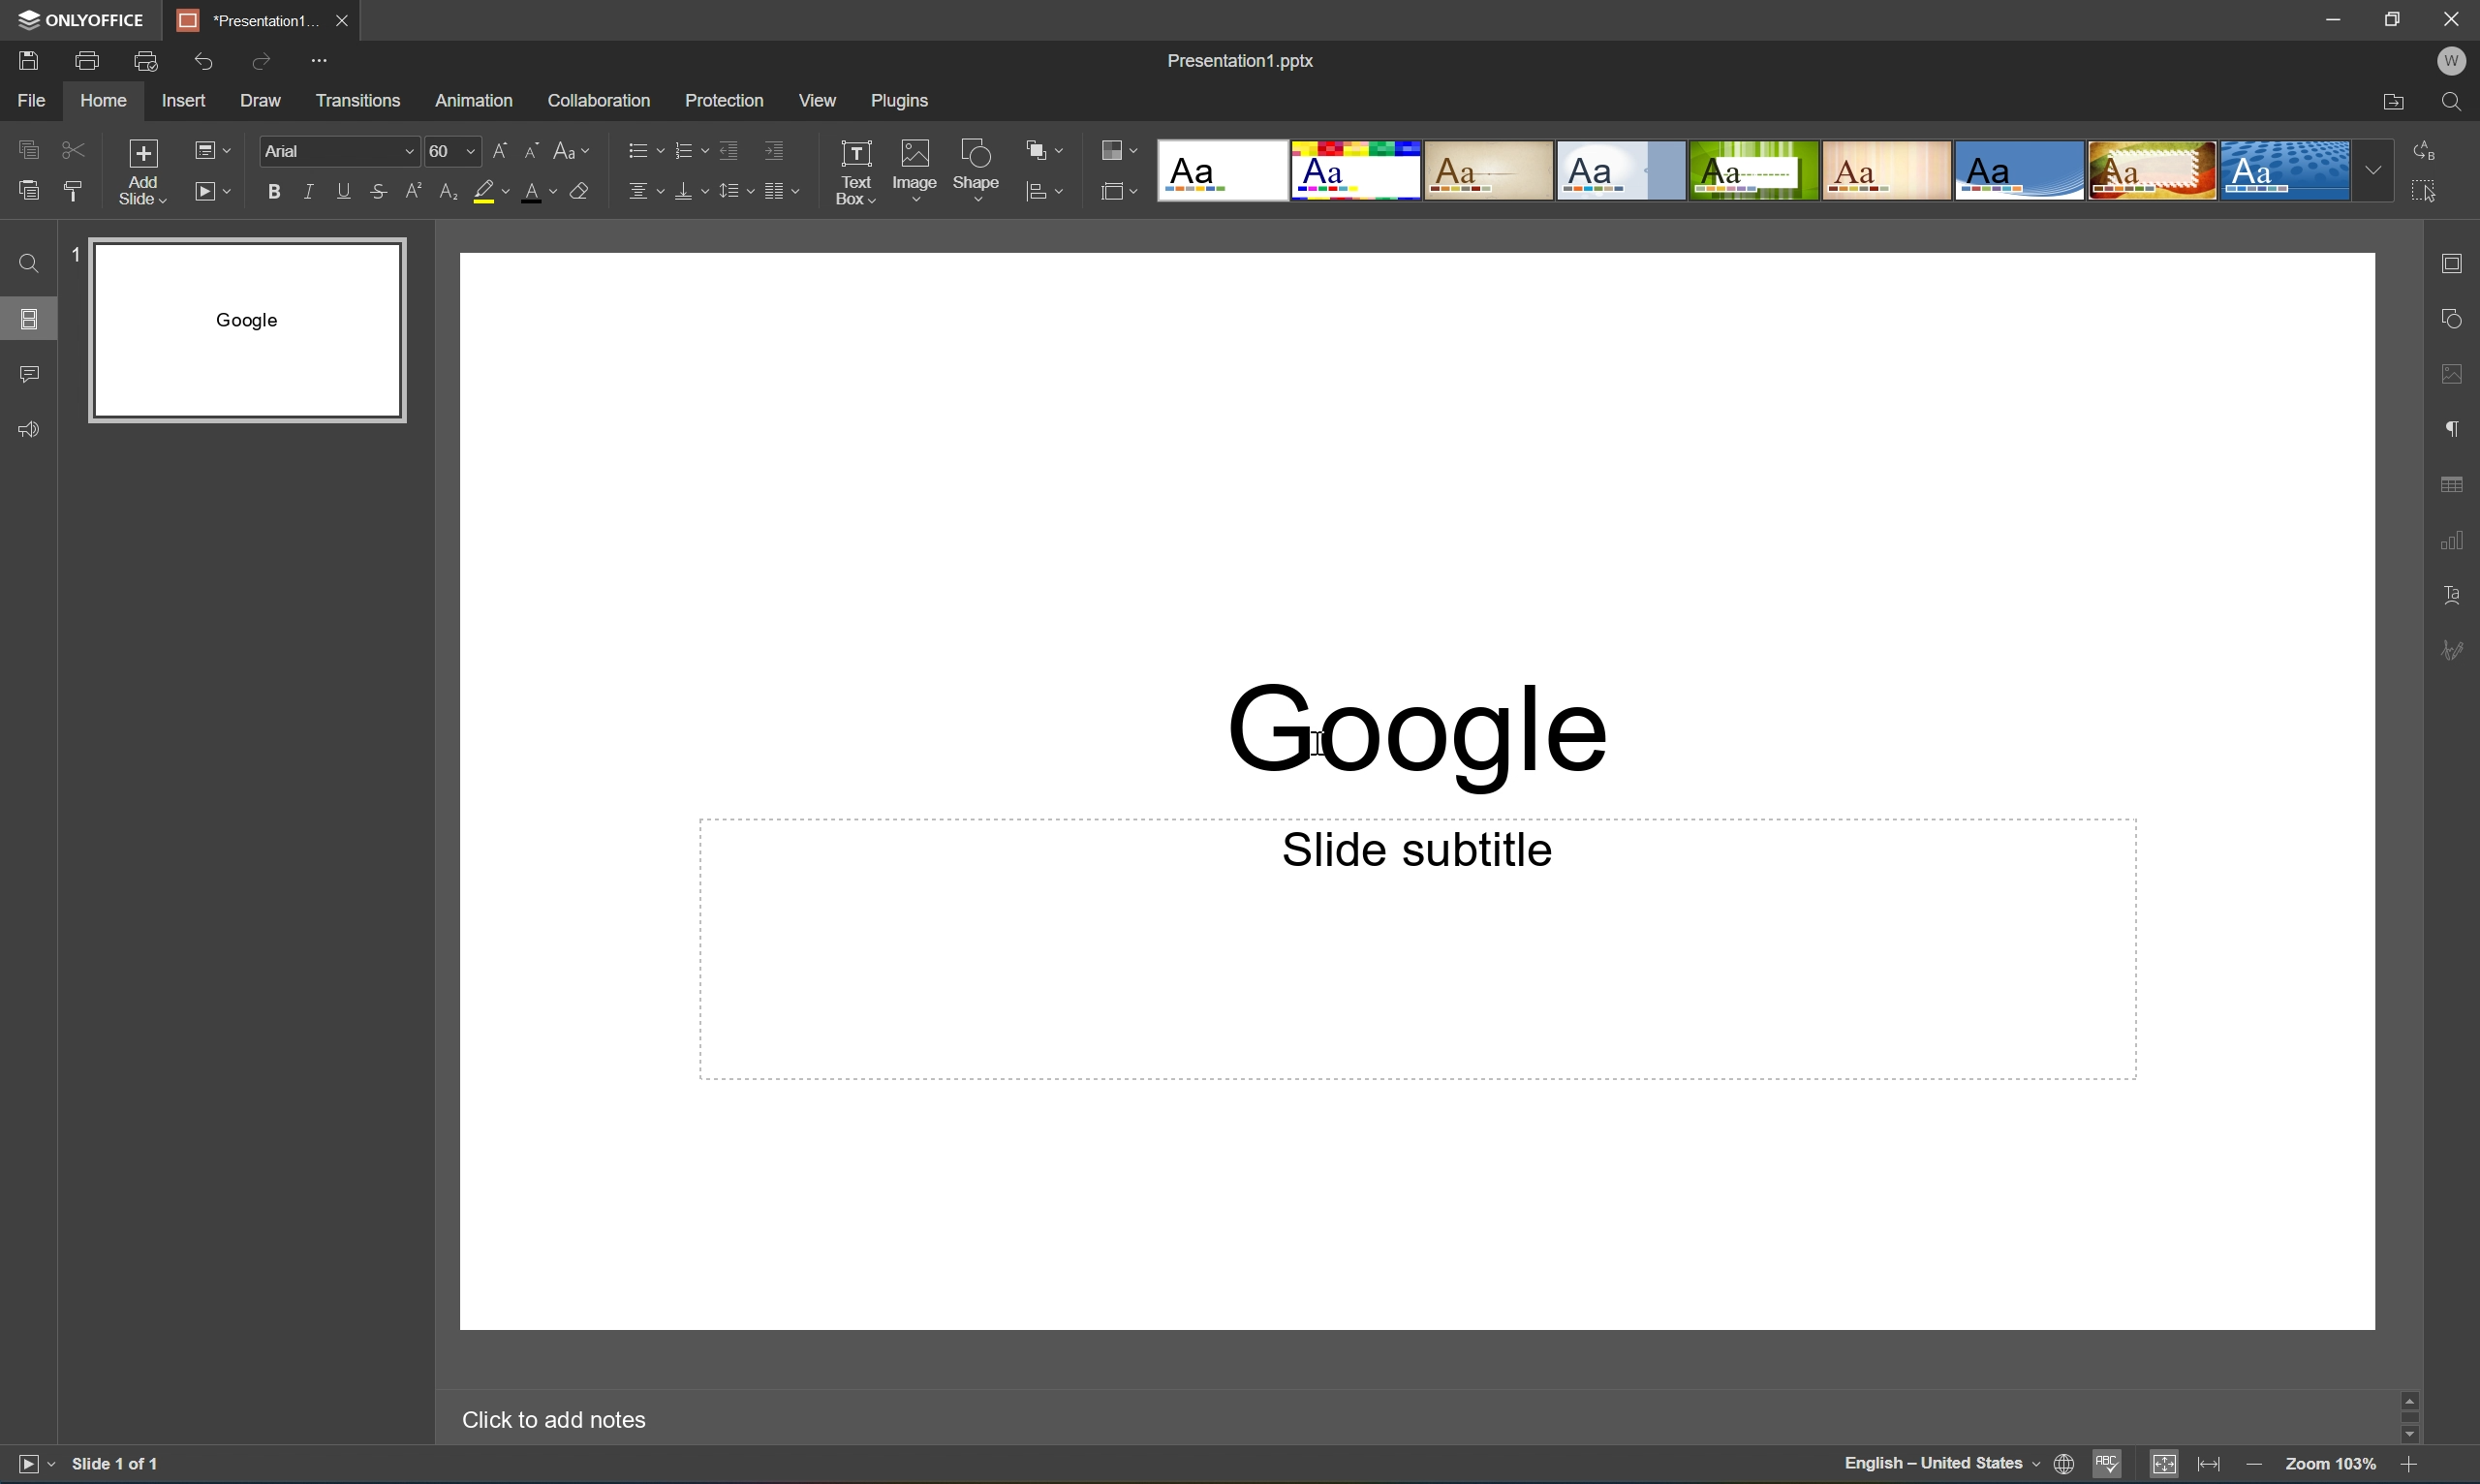 The image size is (2480, 1484). What do you see at coordinates (2452, 650) in the screenshot?
I see `Signature settings` at bounding box center [2452, 650].